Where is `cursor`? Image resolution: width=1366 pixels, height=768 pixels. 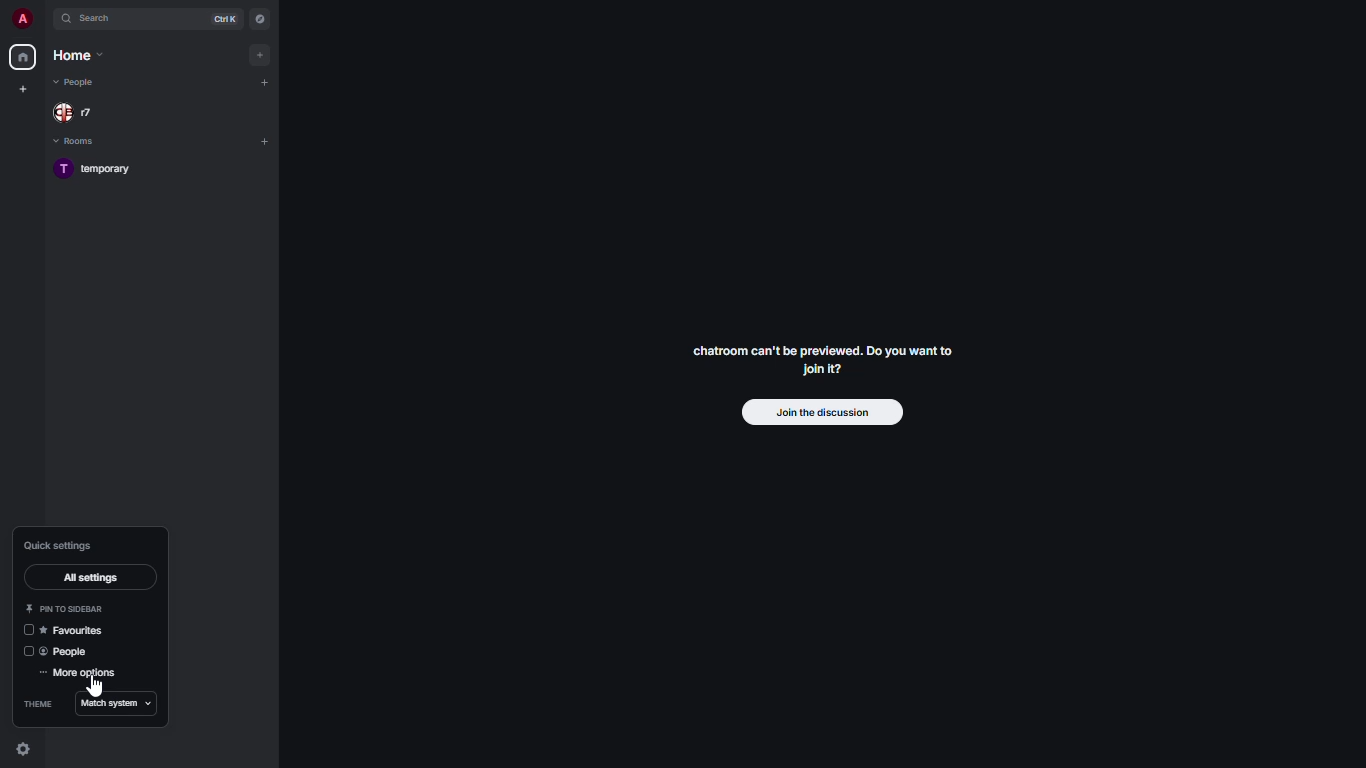 cursor is located at coordinates (97, 691).